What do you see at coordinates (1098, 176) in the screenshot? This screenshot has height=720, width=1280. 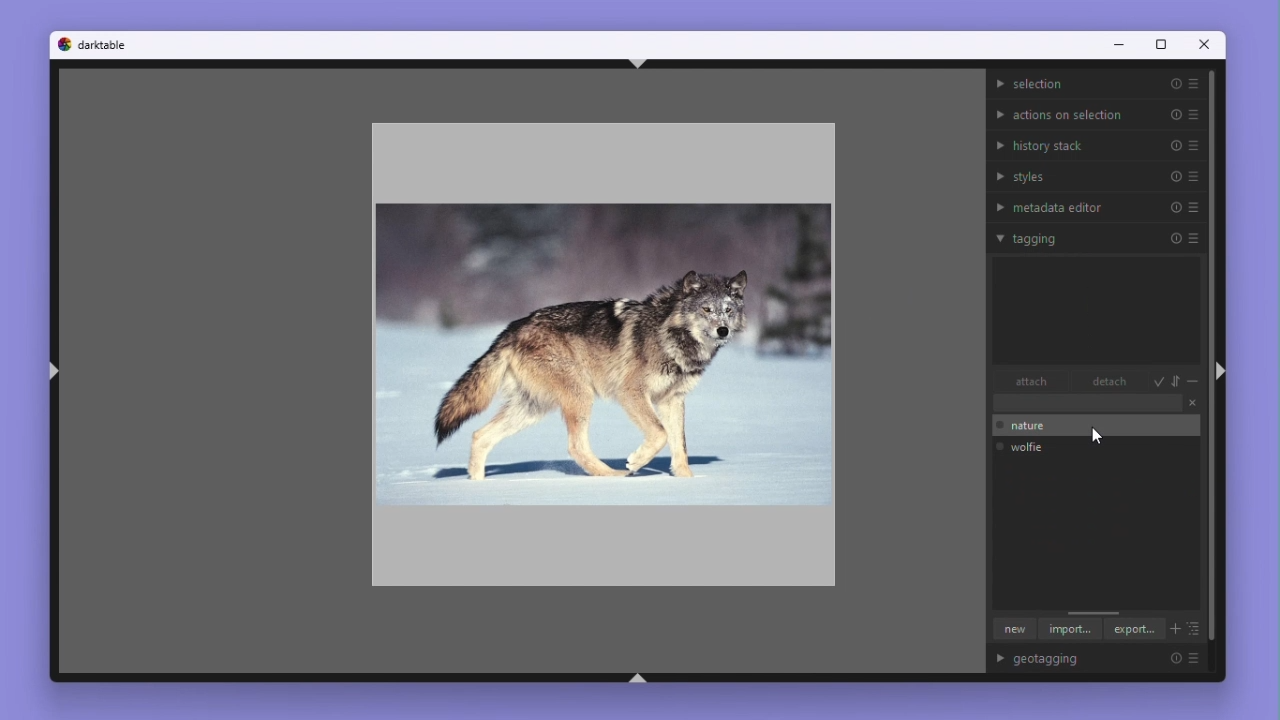 I see `Styles` at bounding box center [1098, 176].